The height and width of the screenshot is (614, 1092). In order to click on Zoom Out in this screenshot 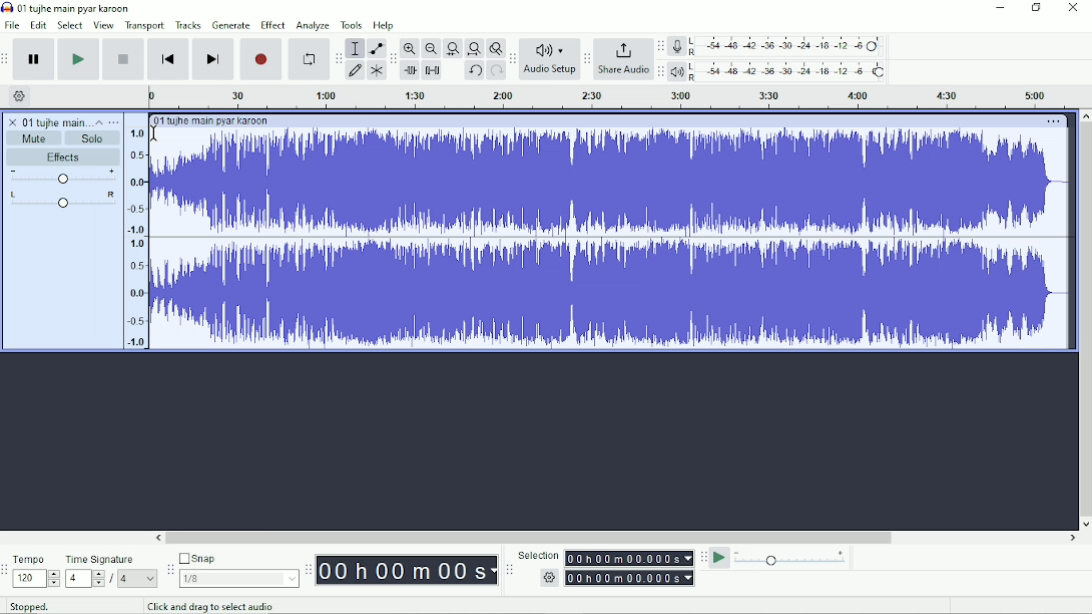, I will do `click(430, 49)`.